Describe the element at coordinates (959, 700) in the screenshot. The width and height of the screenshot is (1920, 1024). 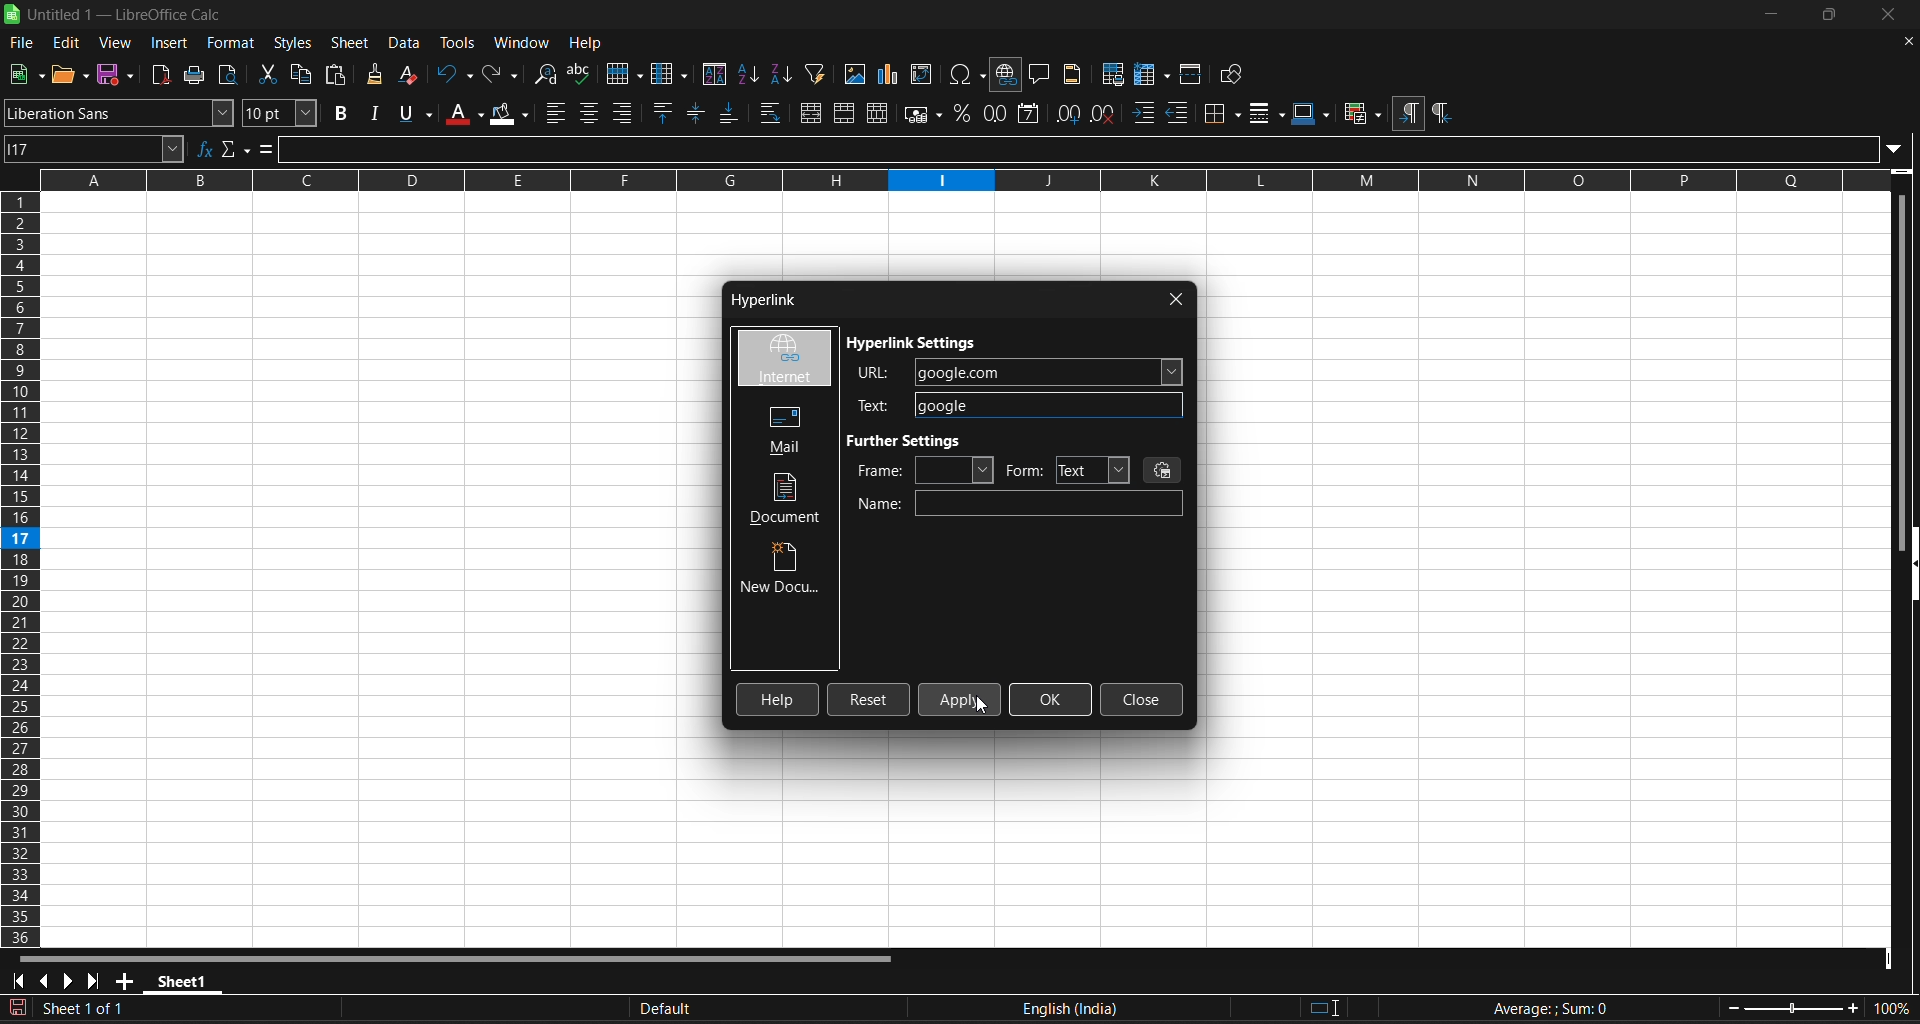
I see `click apply` at that location.